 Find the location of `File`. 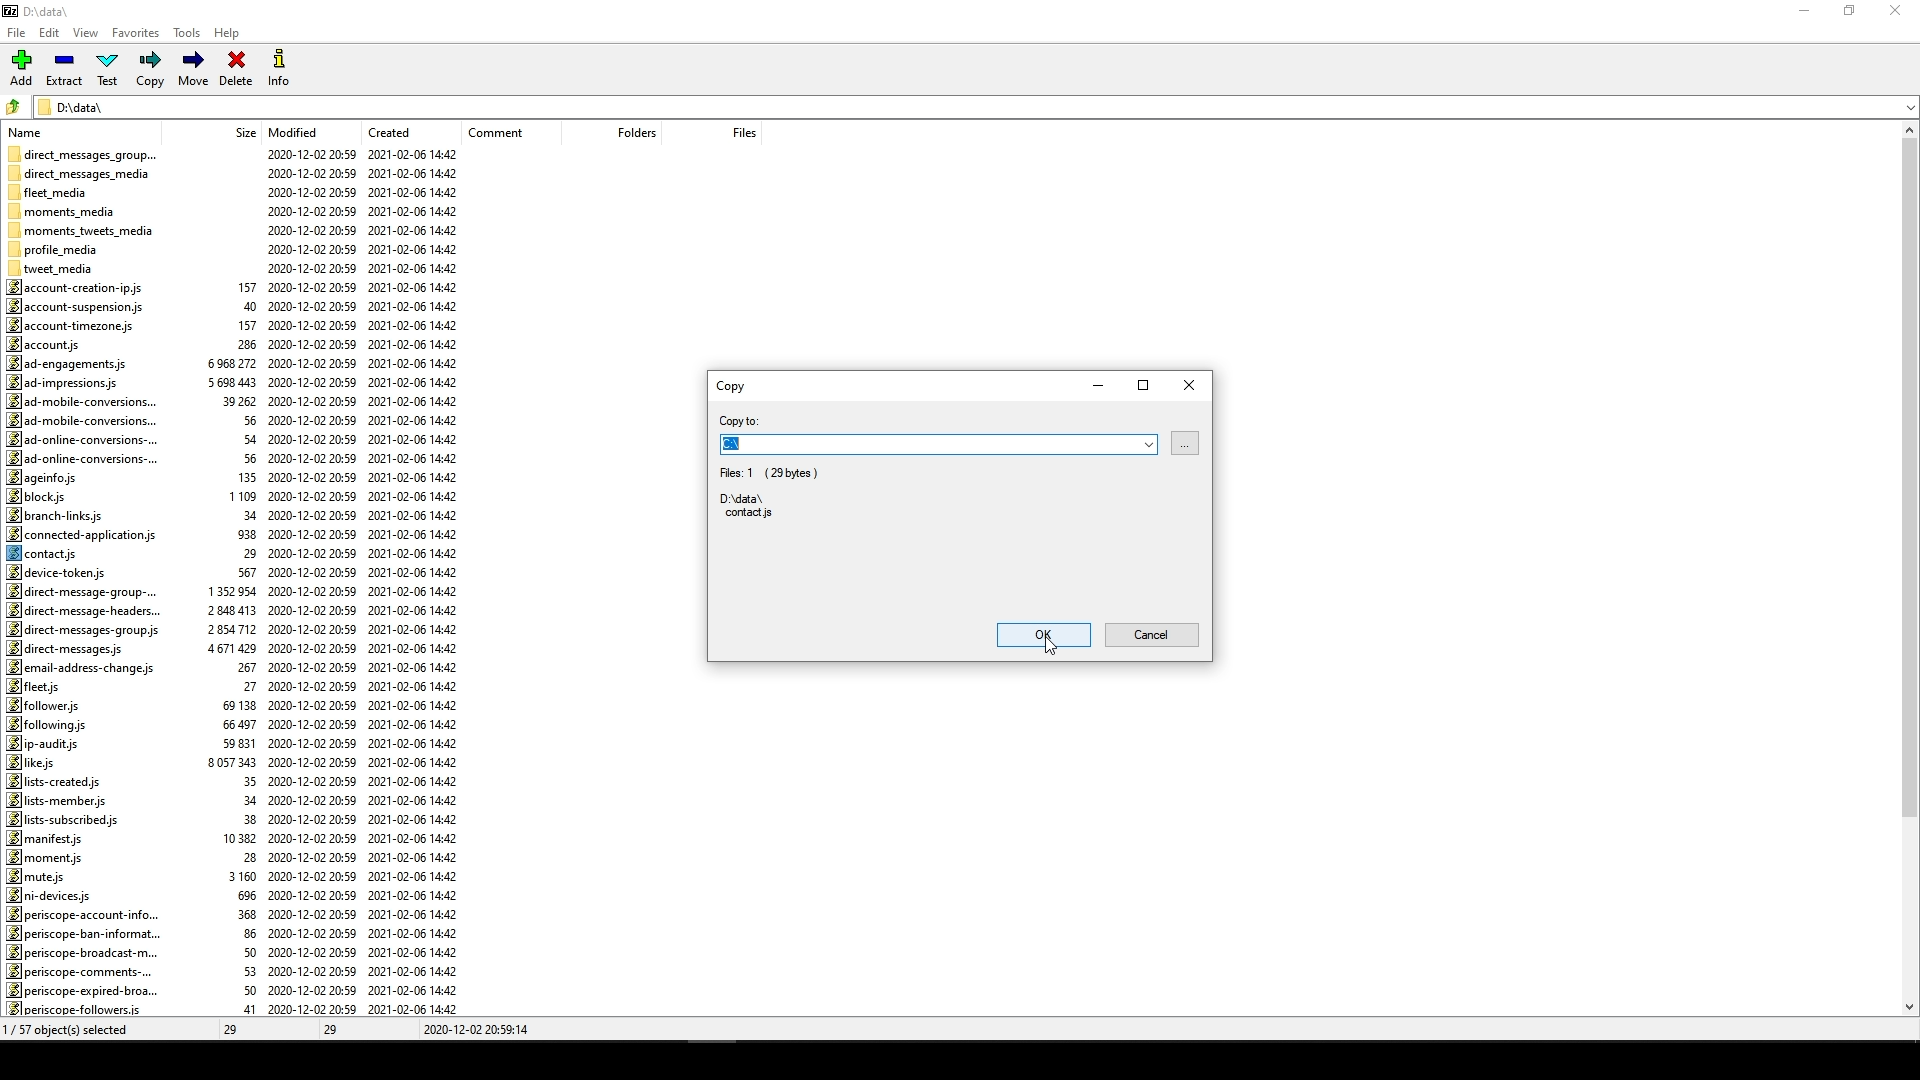

File is located at coordinates (20, 29).